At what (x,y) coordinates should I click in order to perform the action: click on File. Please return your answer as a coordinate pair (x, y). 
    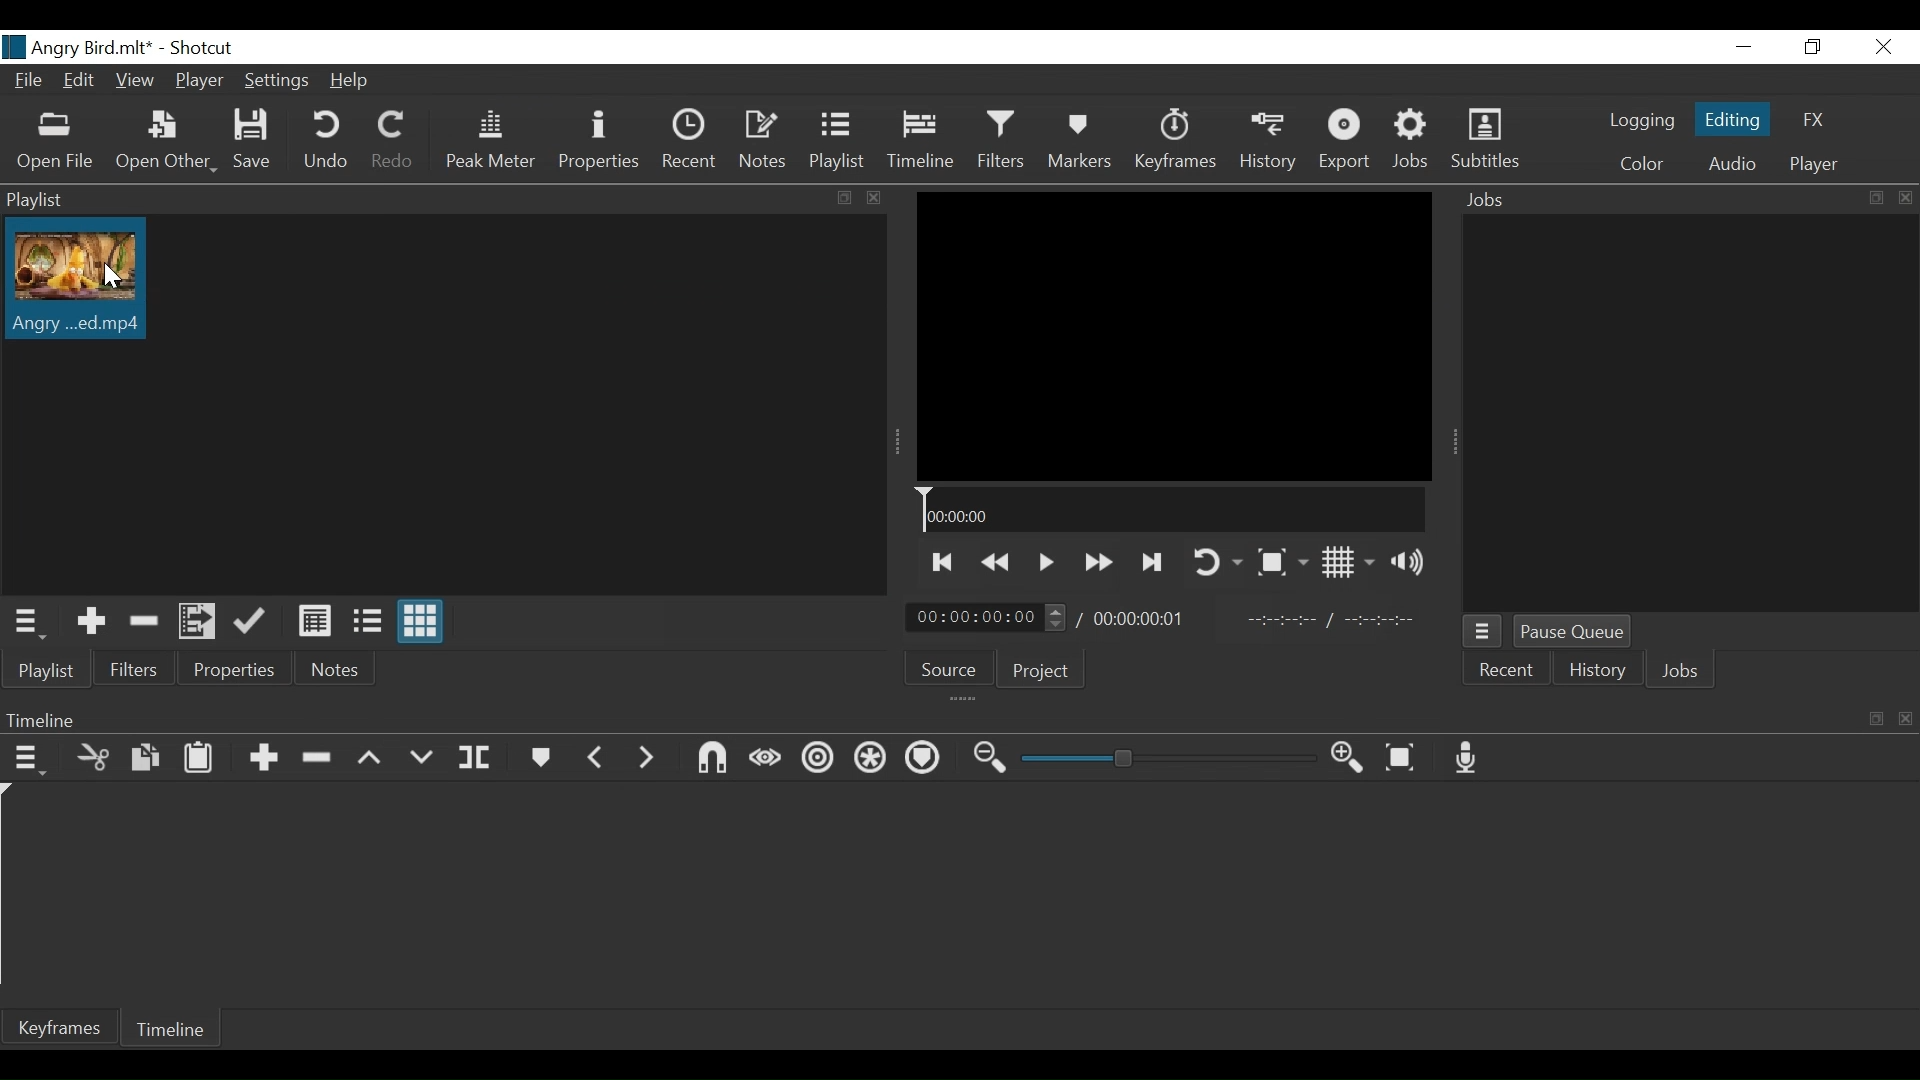
    Looking at the image, I should click on (27, 79).